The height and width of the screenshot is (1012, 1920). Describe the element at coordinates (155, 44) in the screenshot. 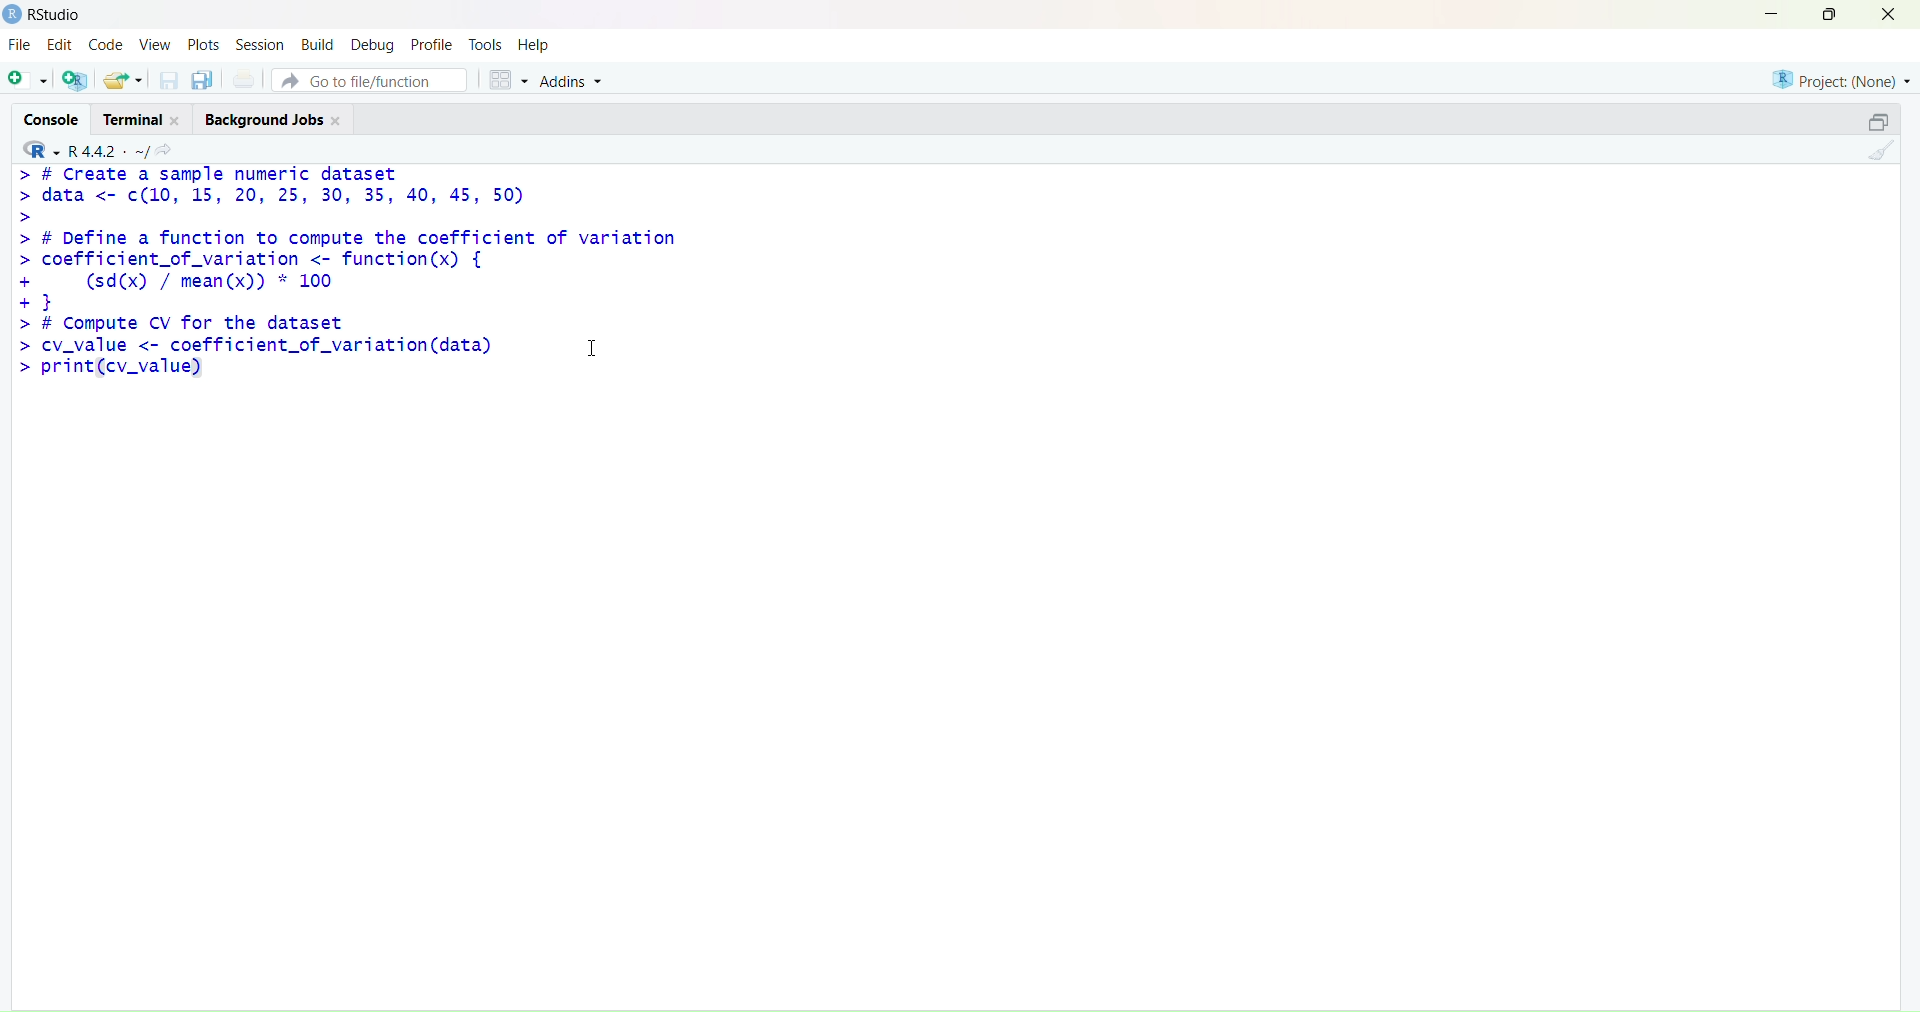

I see `view` at that location.